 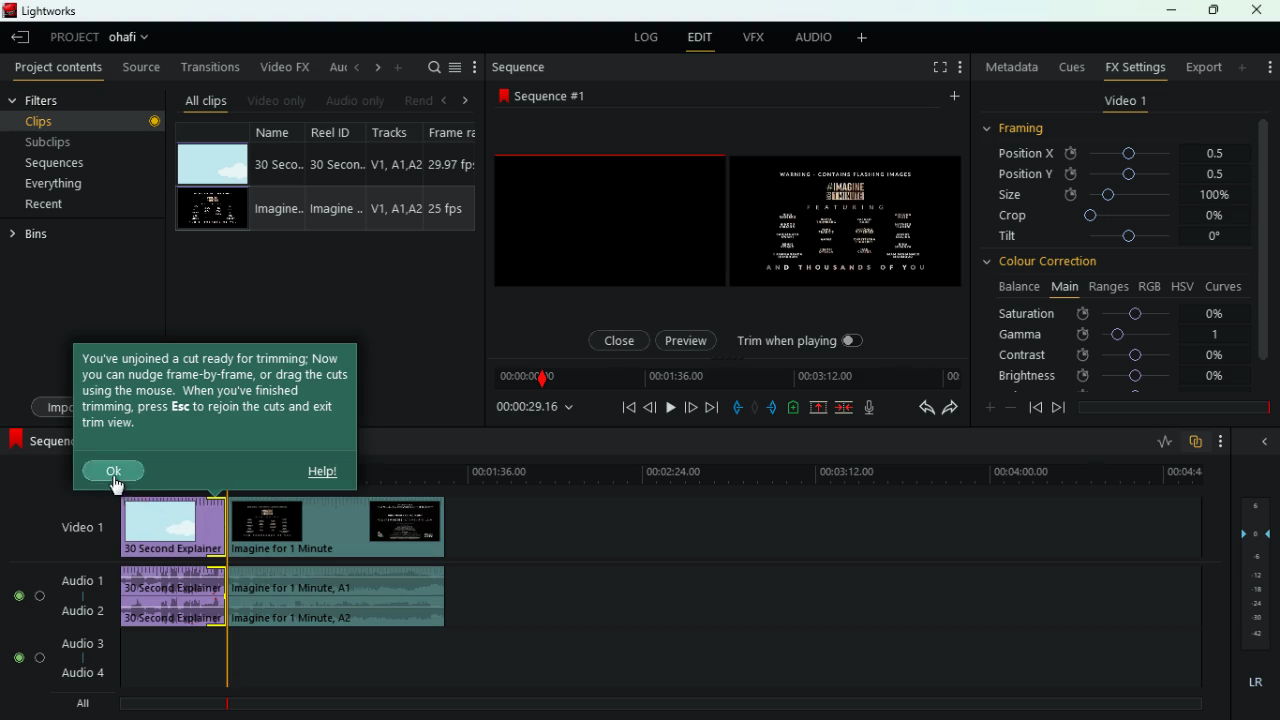 What do you see at coordinates (78, 163) in the screenshot?
I see `sequences` at bounding box center [78, 163].